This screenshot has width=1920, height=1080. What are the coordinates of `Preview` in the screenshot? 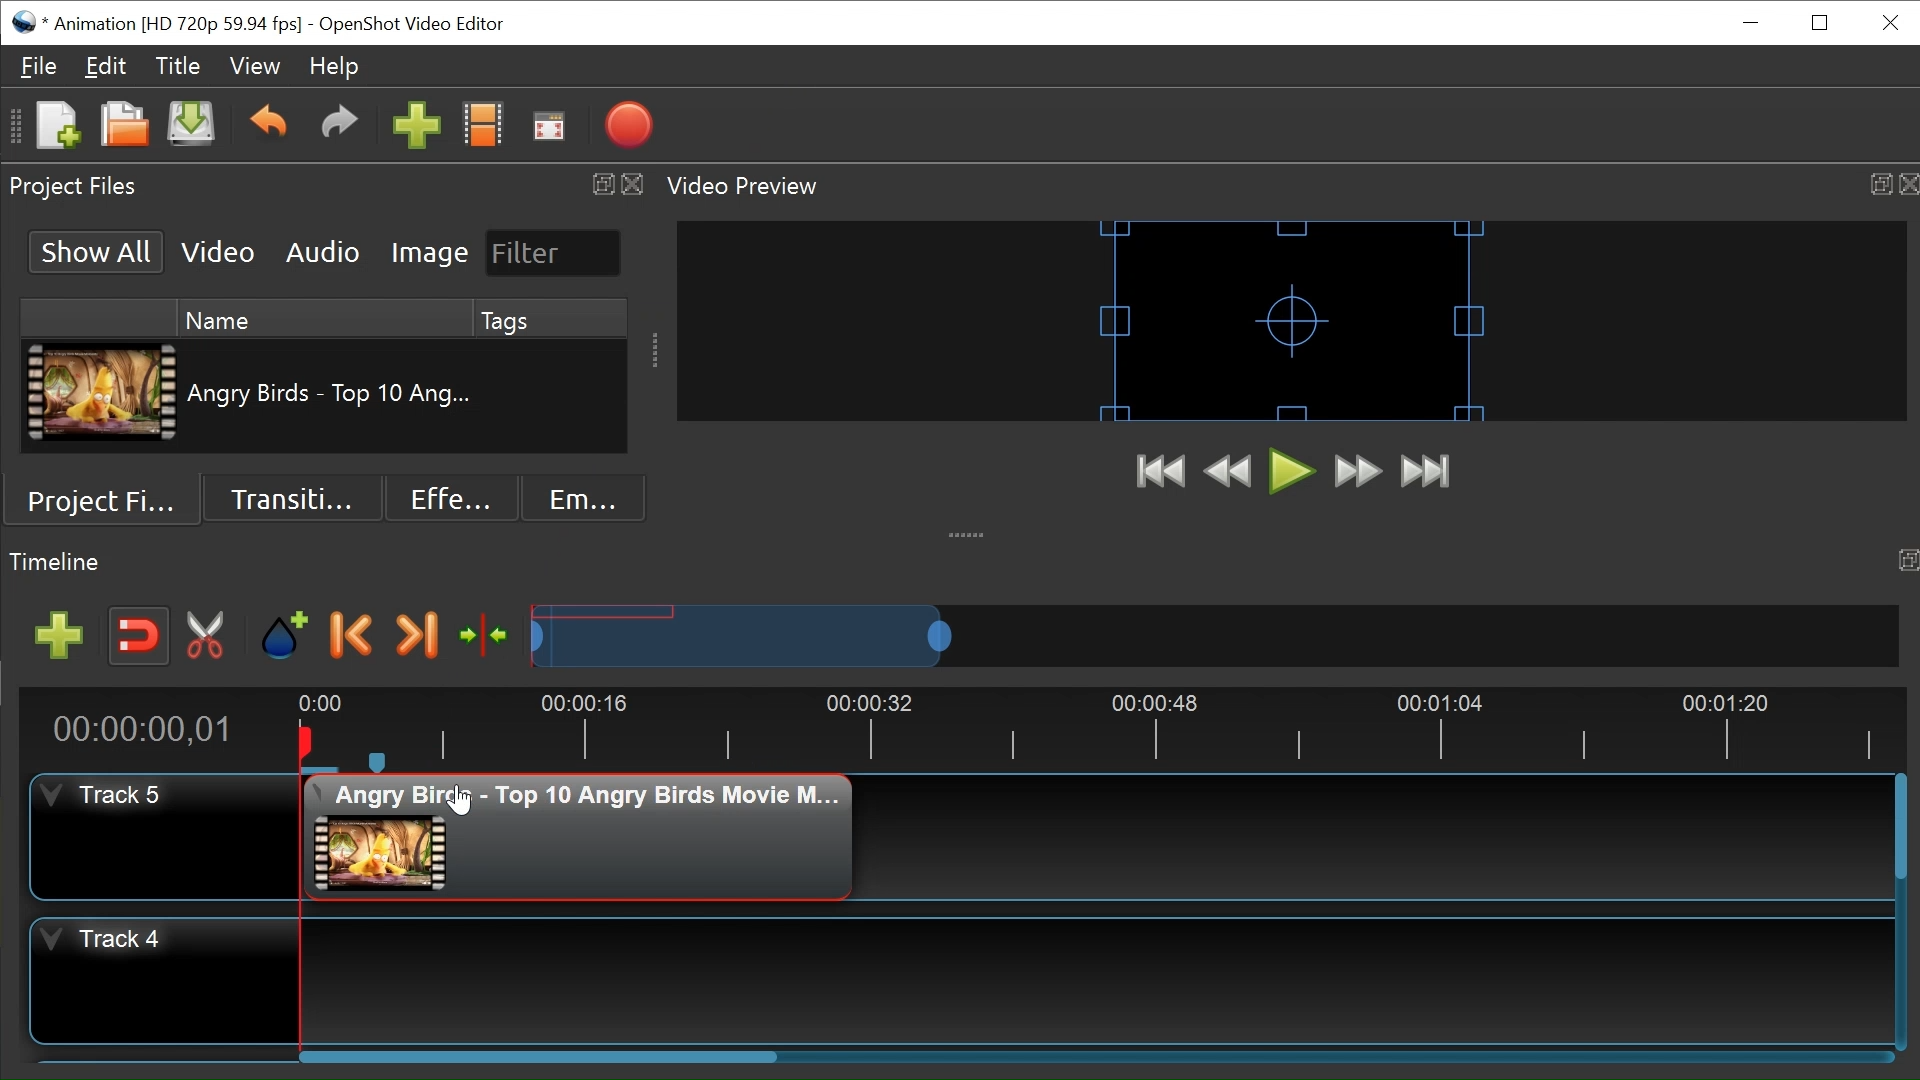 It's located at (1228, 474).